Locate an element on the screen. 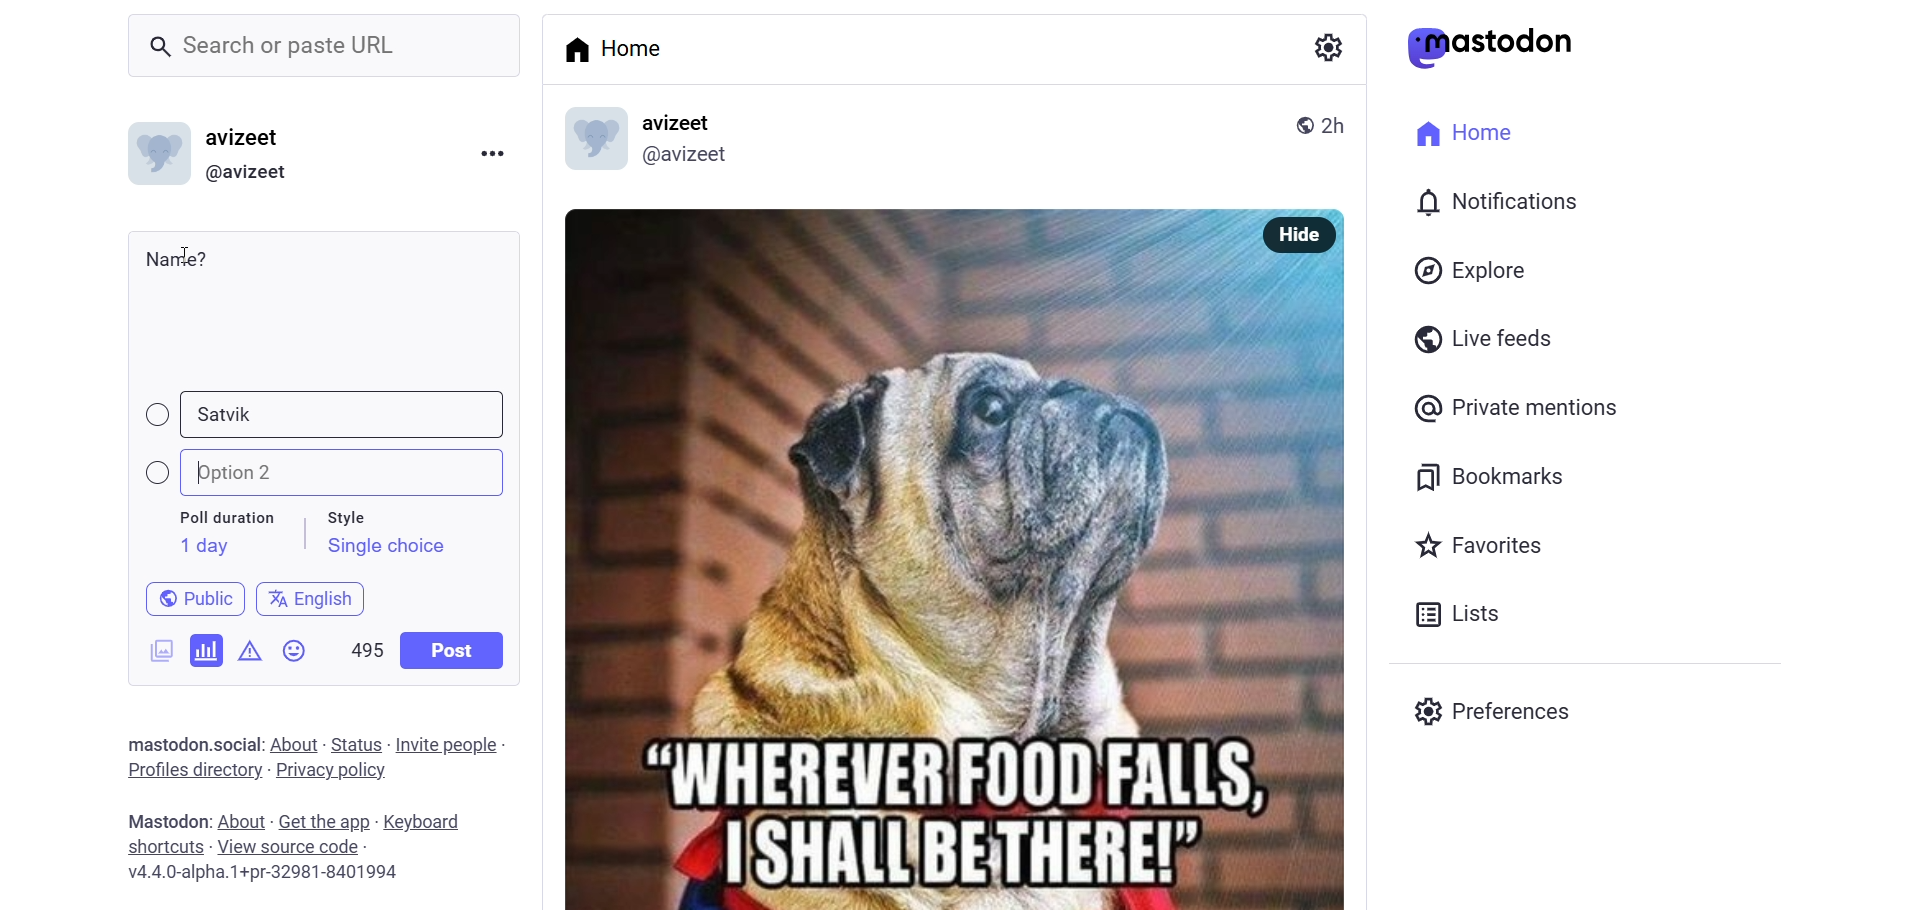 This screenshot has height=910, width=1908. @avizeet is located at coordinates (246, 173).